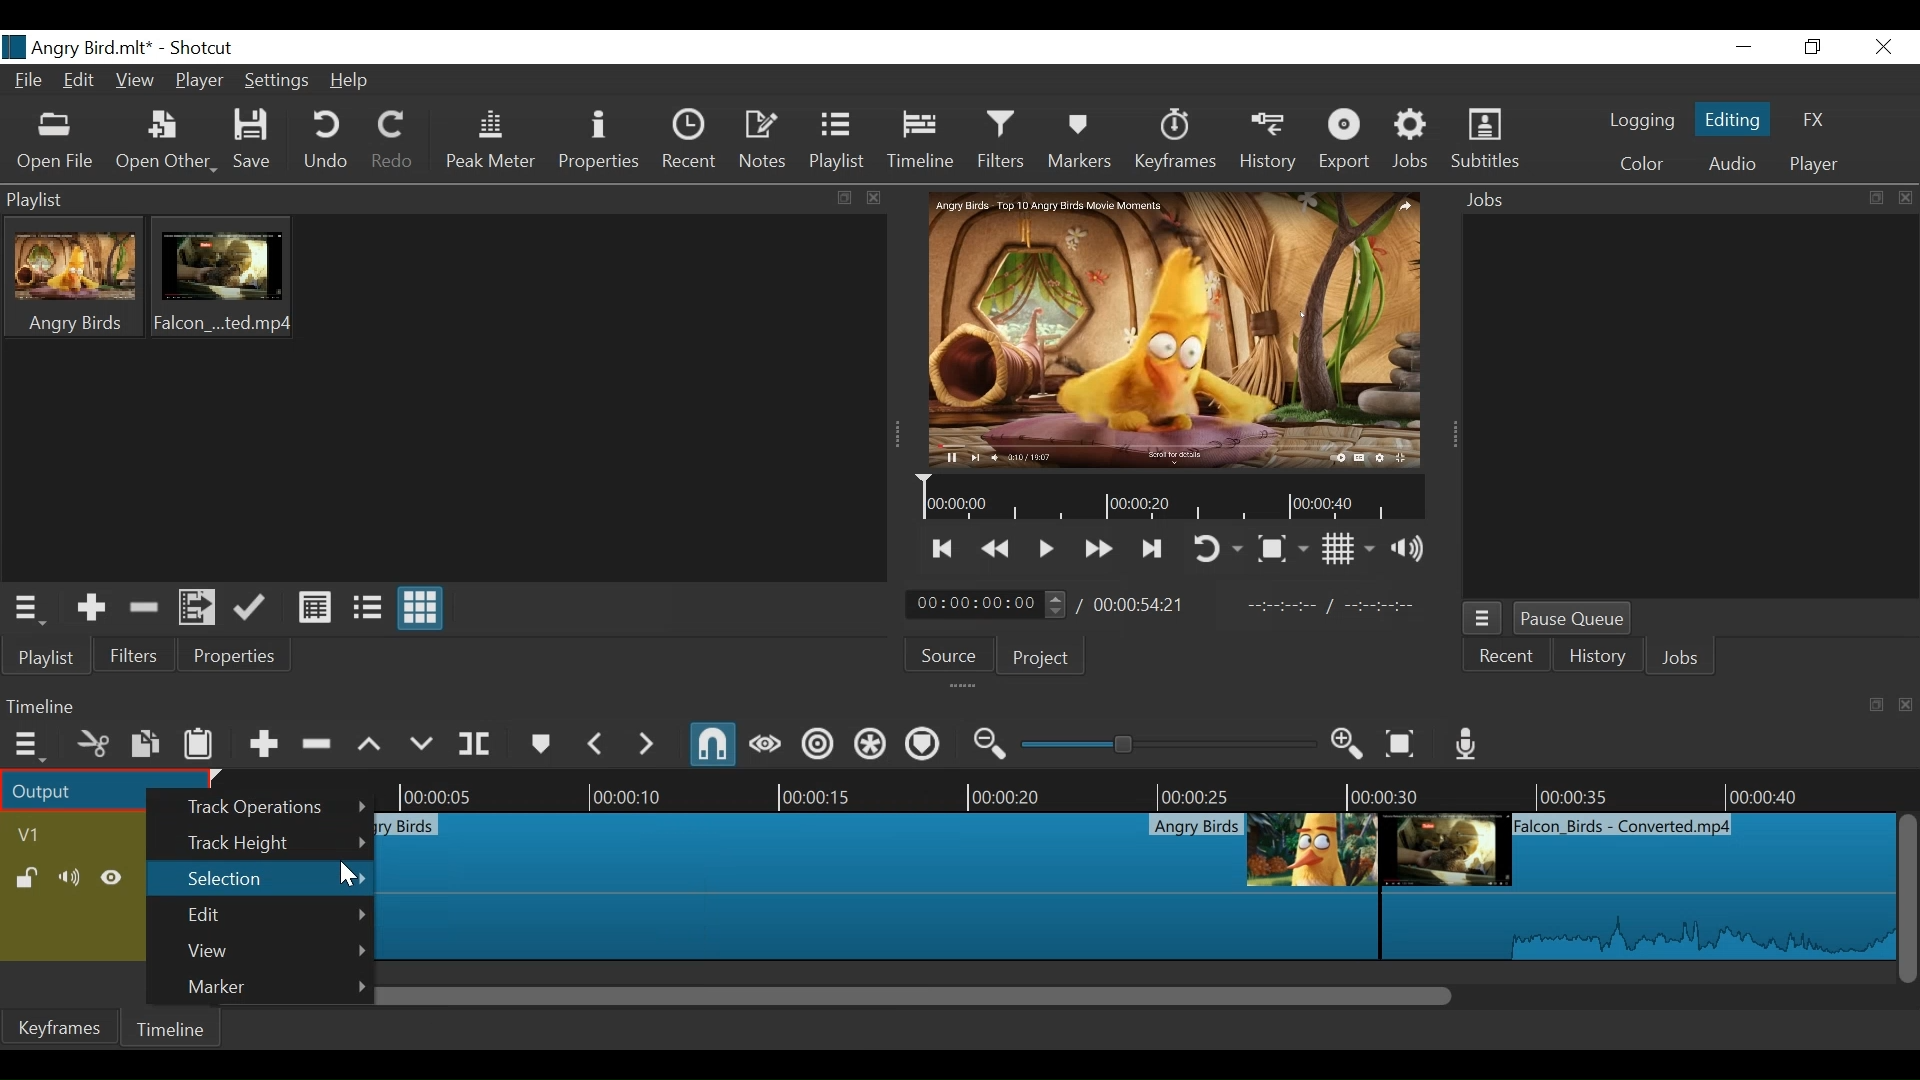  What do you see at coordinates (946, 548) in the screenshot?
I see `Skip to the previous point` at bounding box center [946, 548].